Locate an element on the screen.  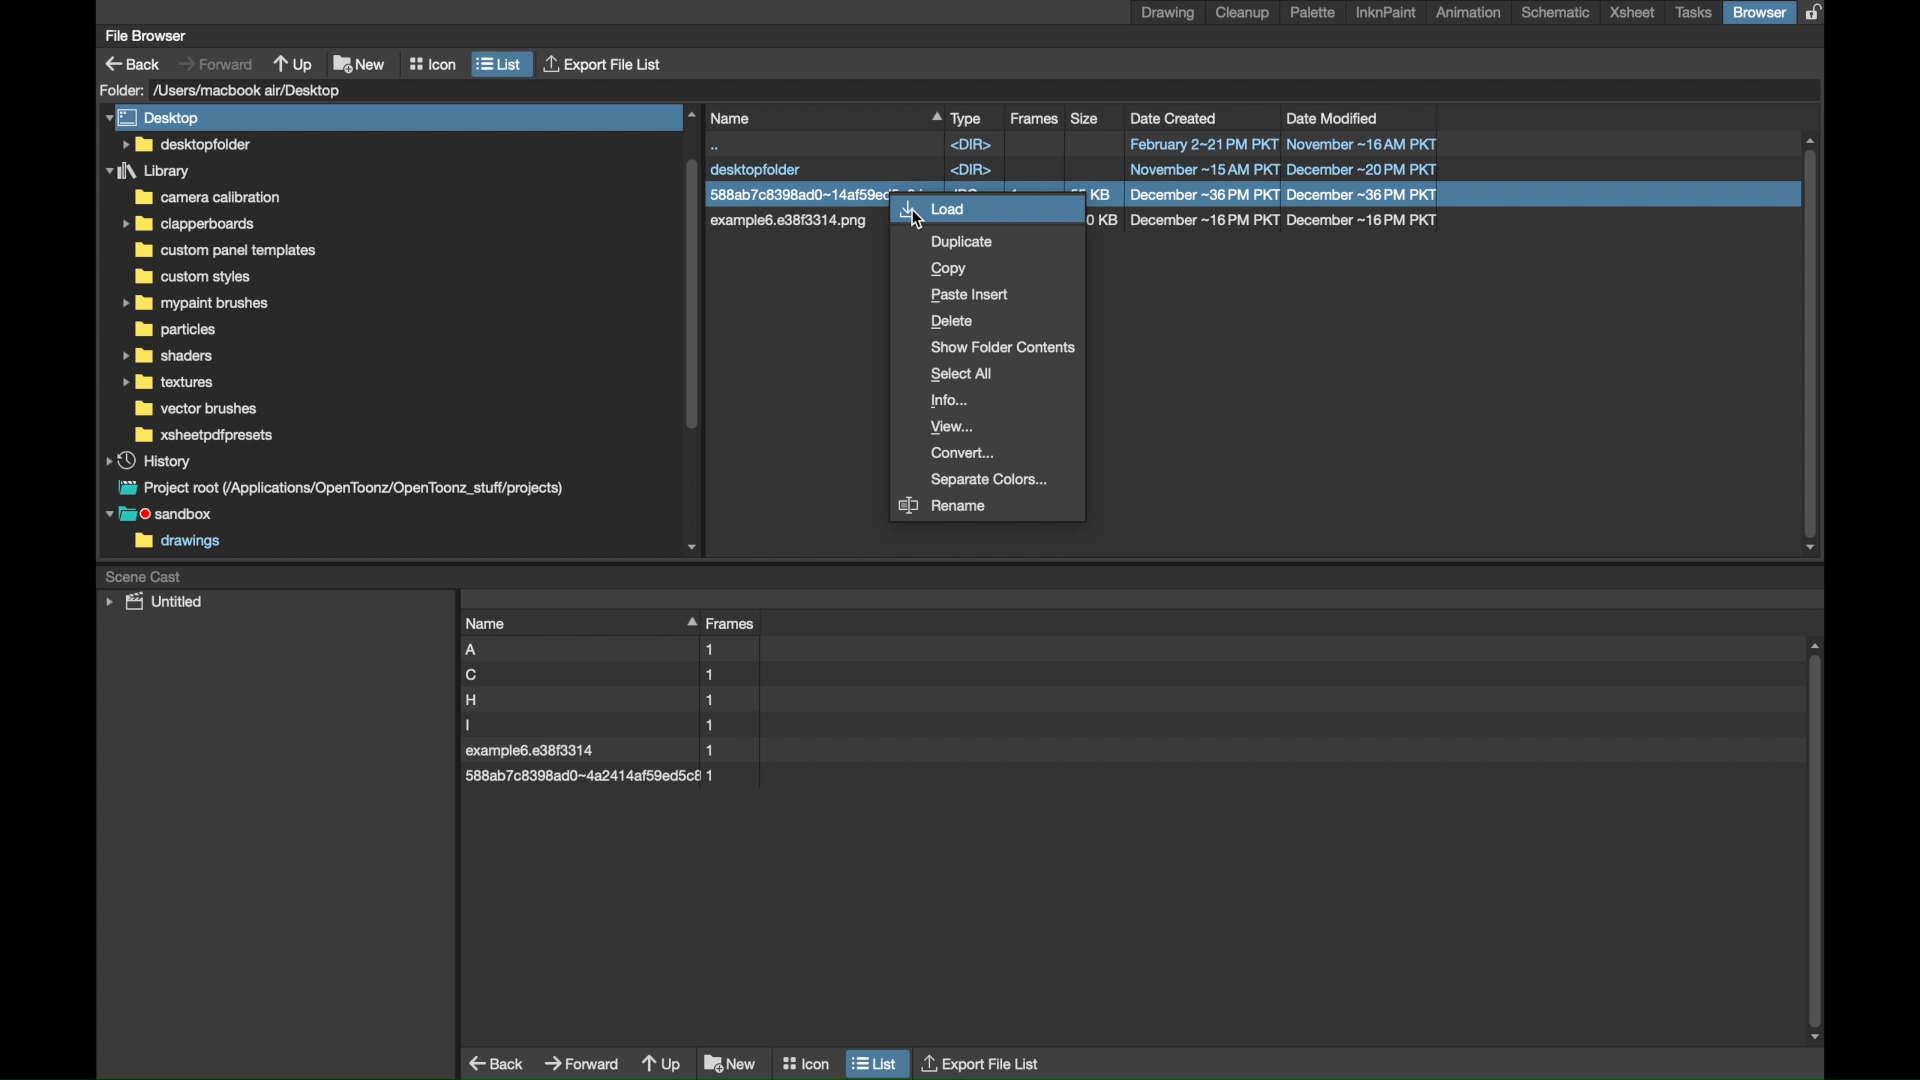
frames is located at coordinates (734, 624).